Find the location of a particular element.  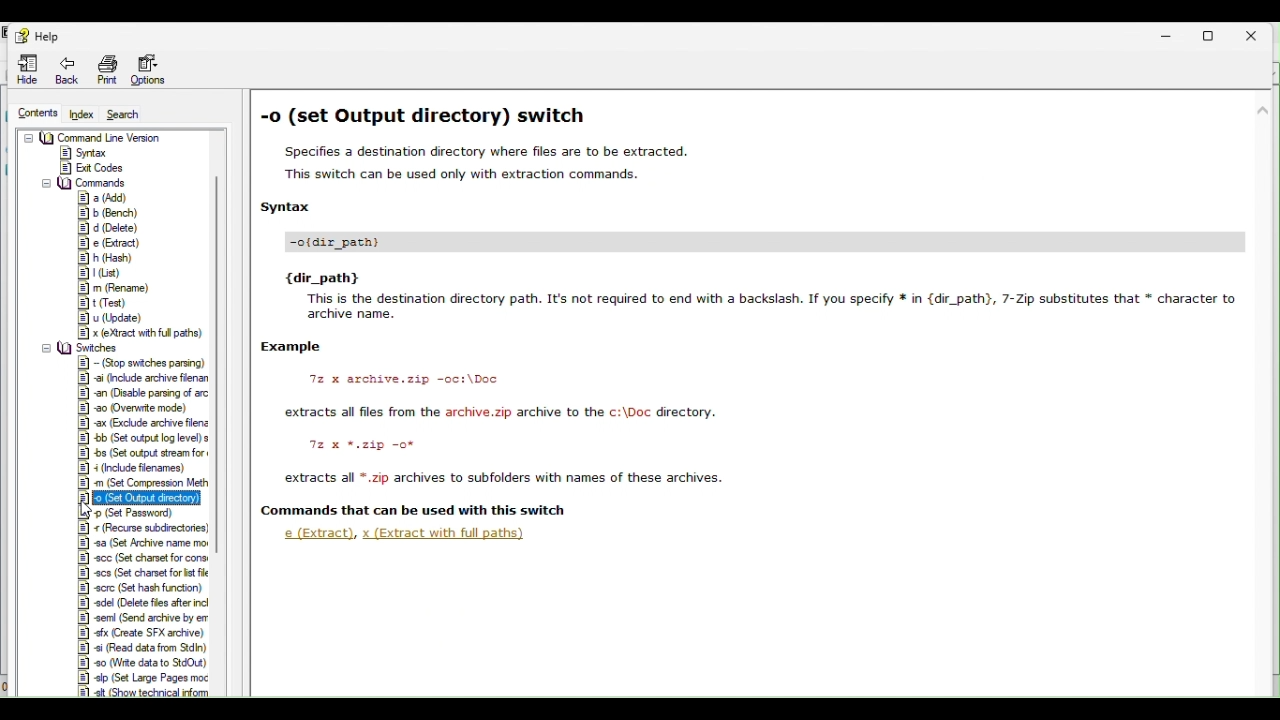

Large pages is located at coordinates (146, 679).